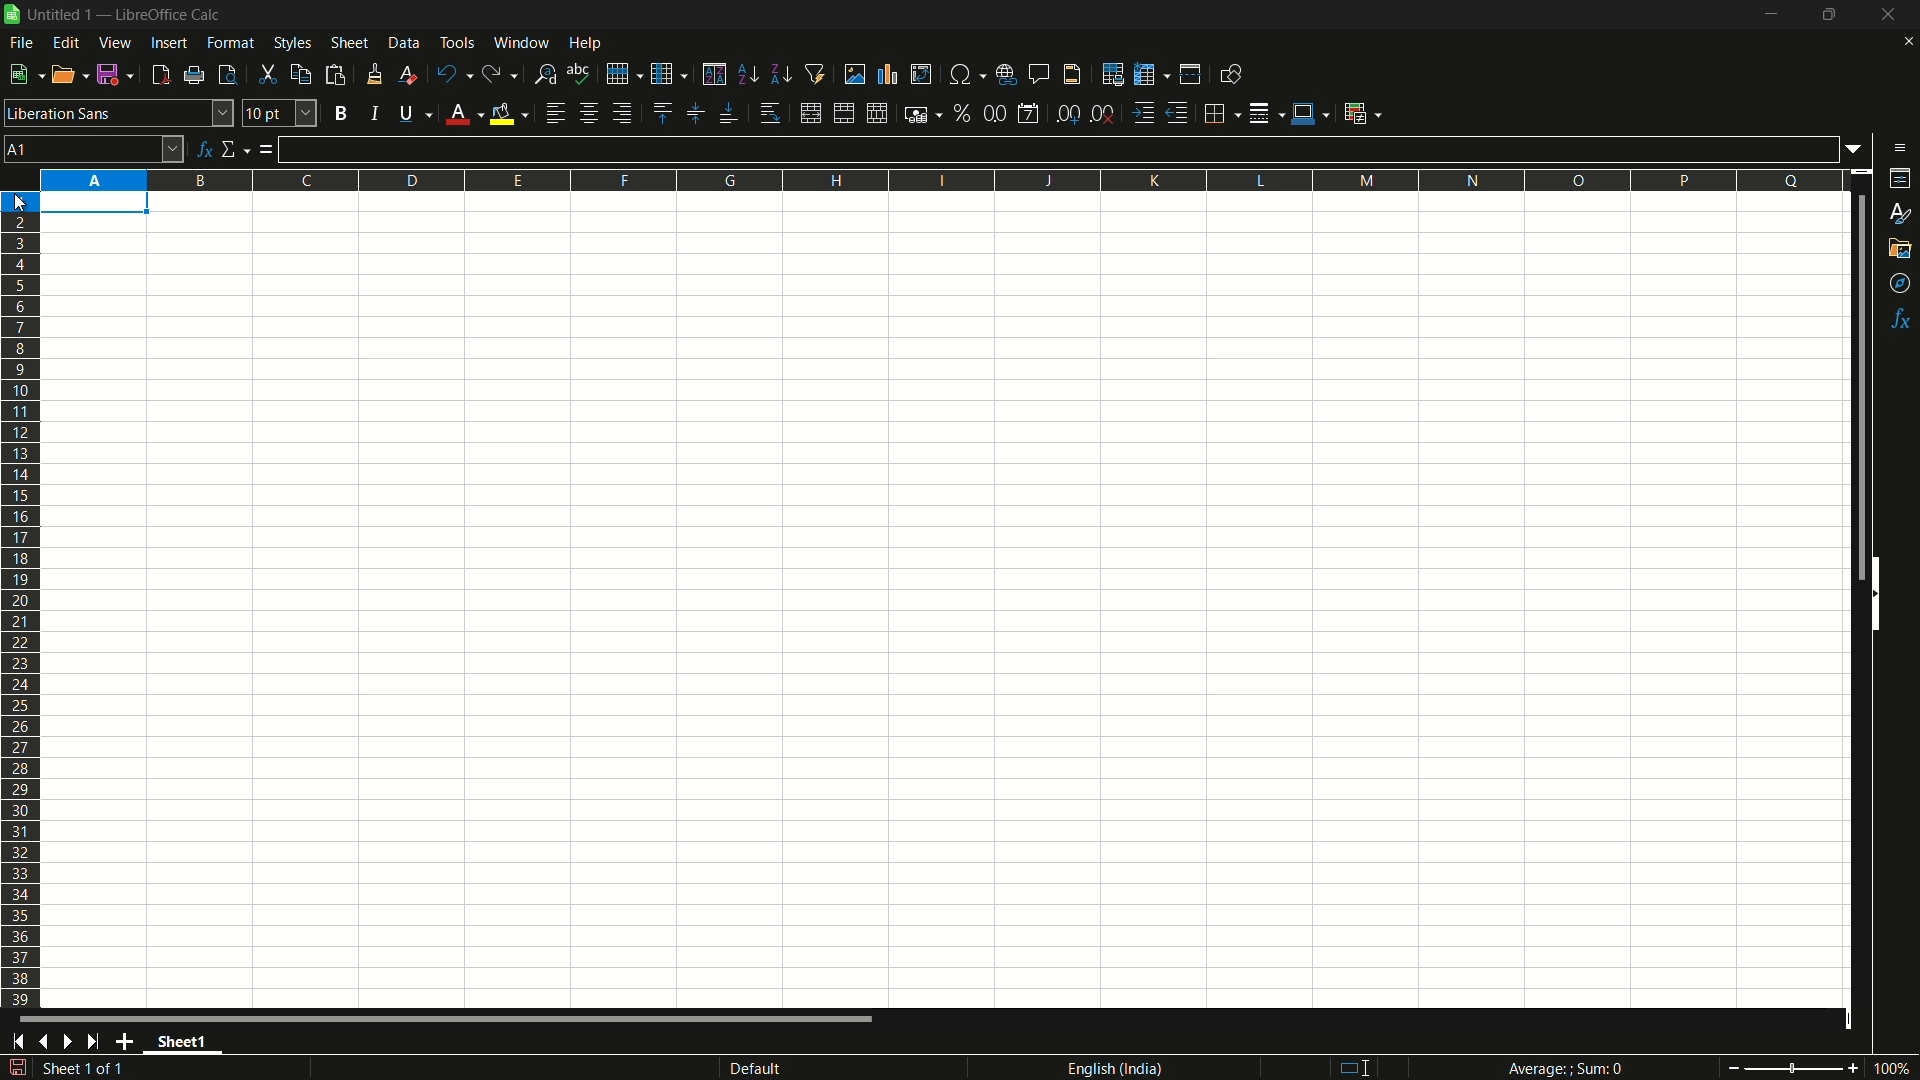 Image resolution: width=1920 pixels, height=1080 pixels. What do you see at coordinates (121, 13) in the screenshot?
I see `| Untitled 1 — LibreOffice Calc` at bounding box center [121, 13].